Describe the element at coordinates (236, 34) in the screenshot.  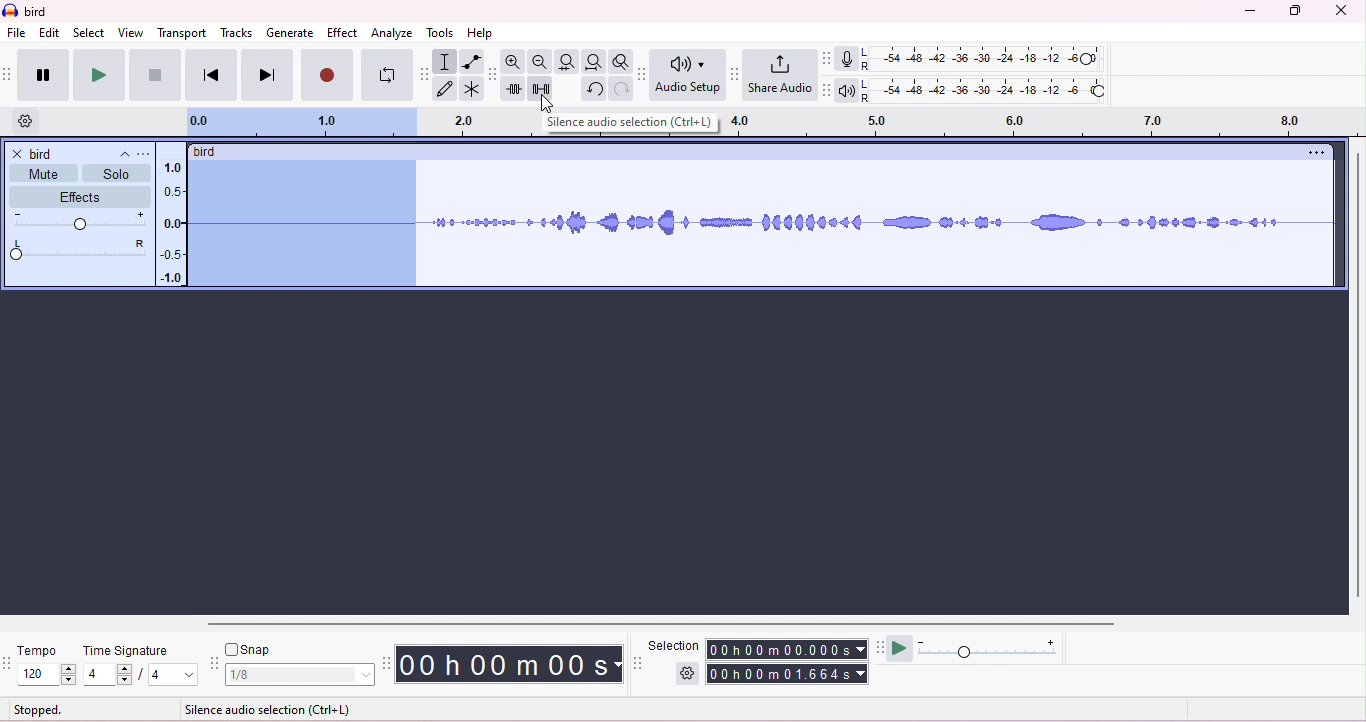
I see `tracks` at that location.